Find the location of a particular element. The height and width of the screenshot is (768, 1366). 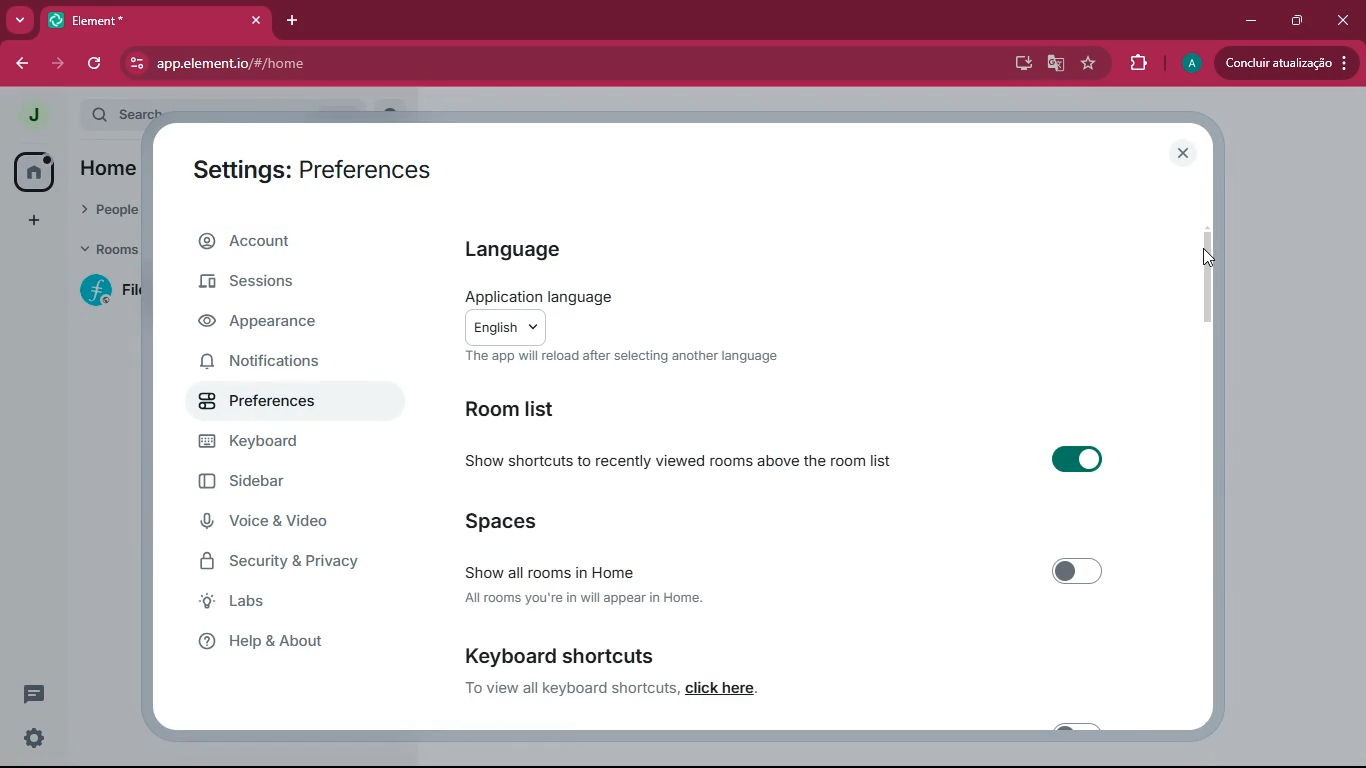

back is located at coordinates (19, 63).